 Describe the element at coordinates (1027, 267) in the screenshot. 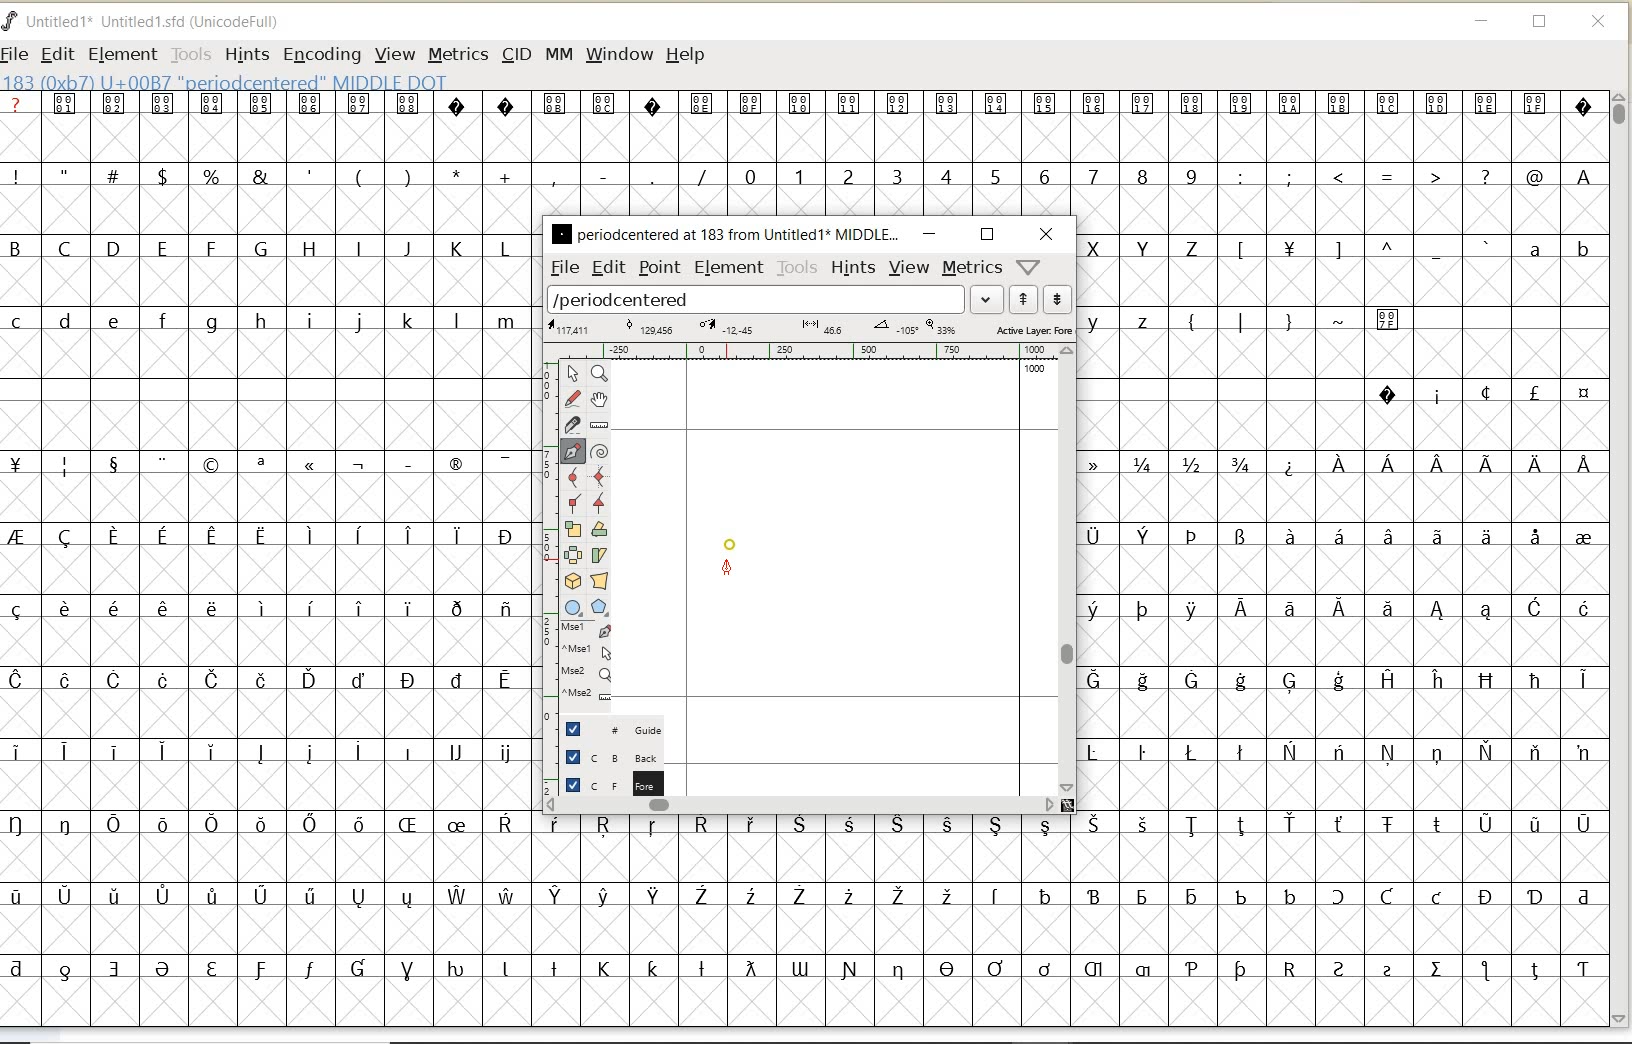

I see `help/window` at that location.